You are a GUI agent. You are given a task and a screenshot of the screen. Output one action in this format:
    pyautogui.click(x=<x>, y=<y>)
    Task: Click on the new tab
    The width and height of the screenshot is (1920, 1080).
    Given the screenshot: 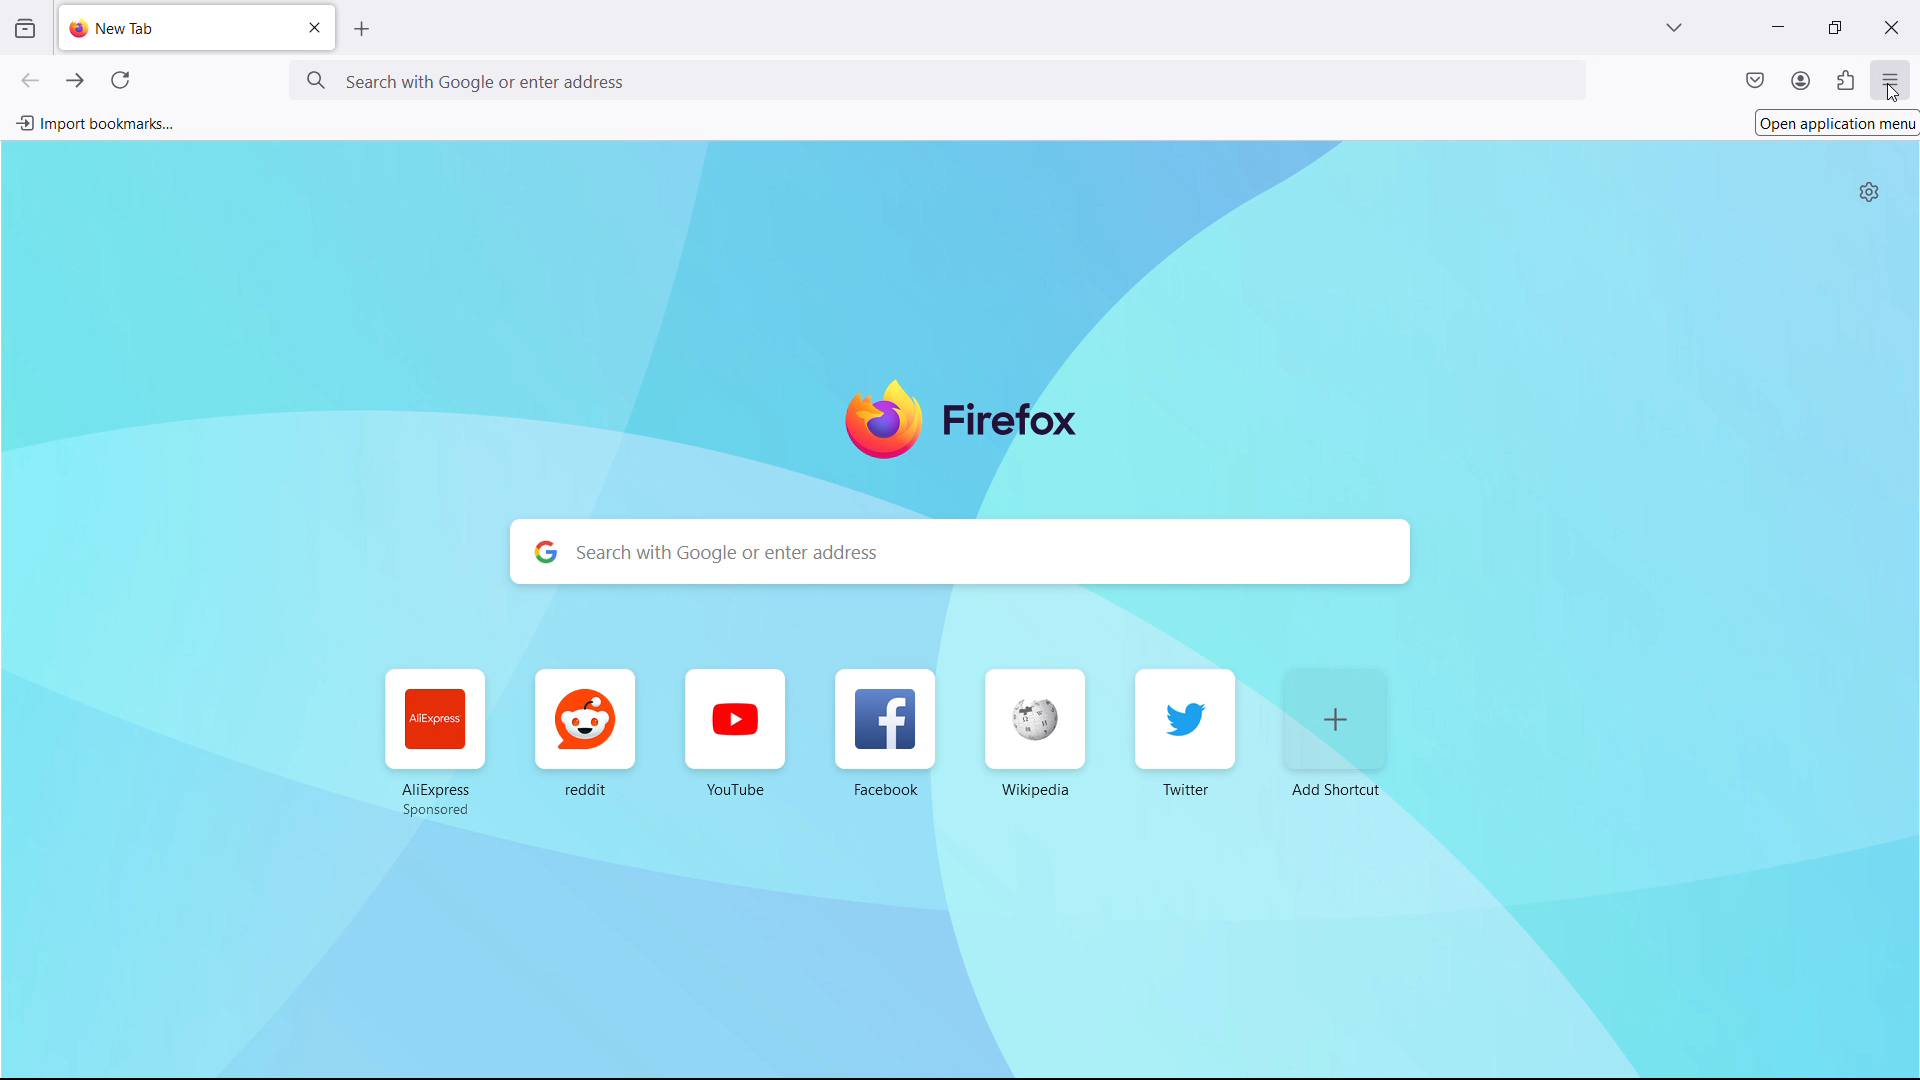 What is the action you would take?
    pyautogui.click(x=115, y=28)
    